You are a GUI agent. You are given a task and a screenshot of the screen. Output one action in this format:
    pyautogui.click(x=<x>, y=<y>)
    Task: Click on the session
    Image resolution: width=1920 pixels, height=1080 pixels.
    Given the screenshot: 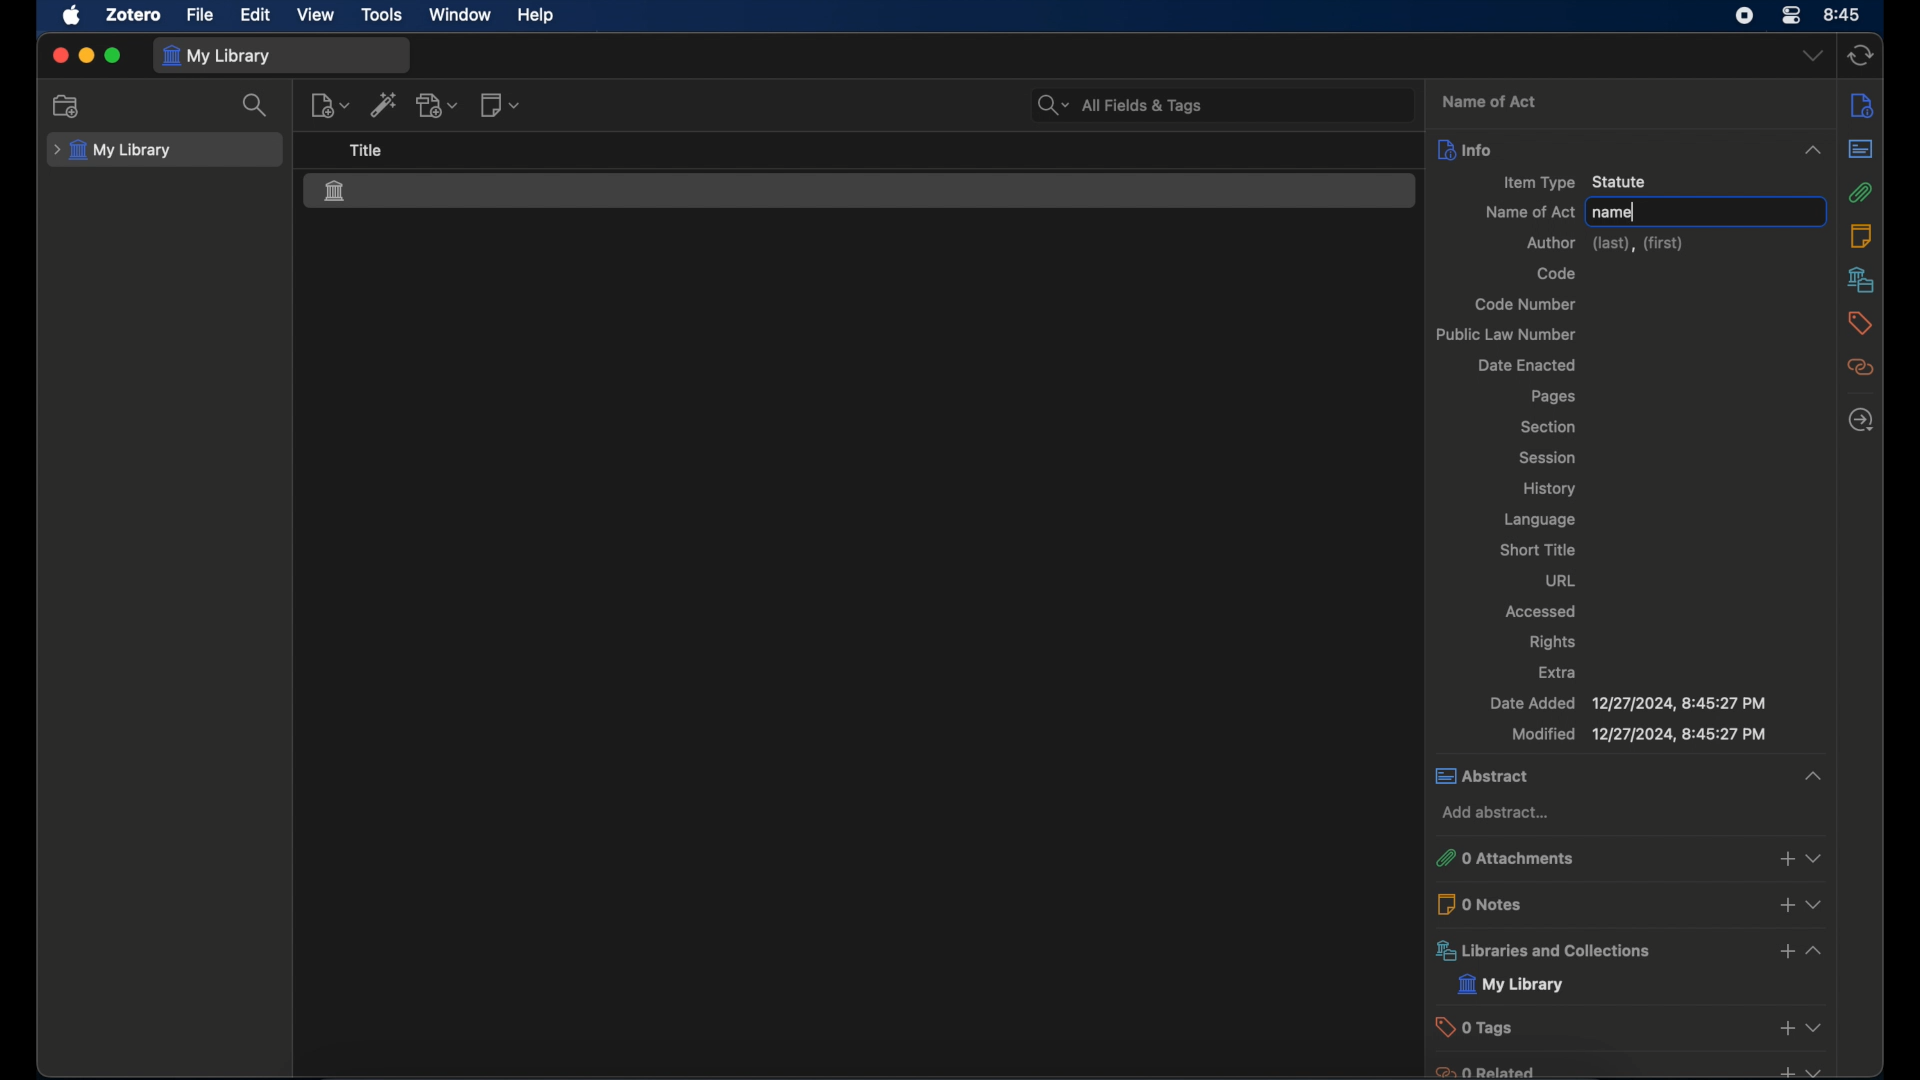 What is the action you would take?
    pyautogui.click(x=1543, y=458)
    